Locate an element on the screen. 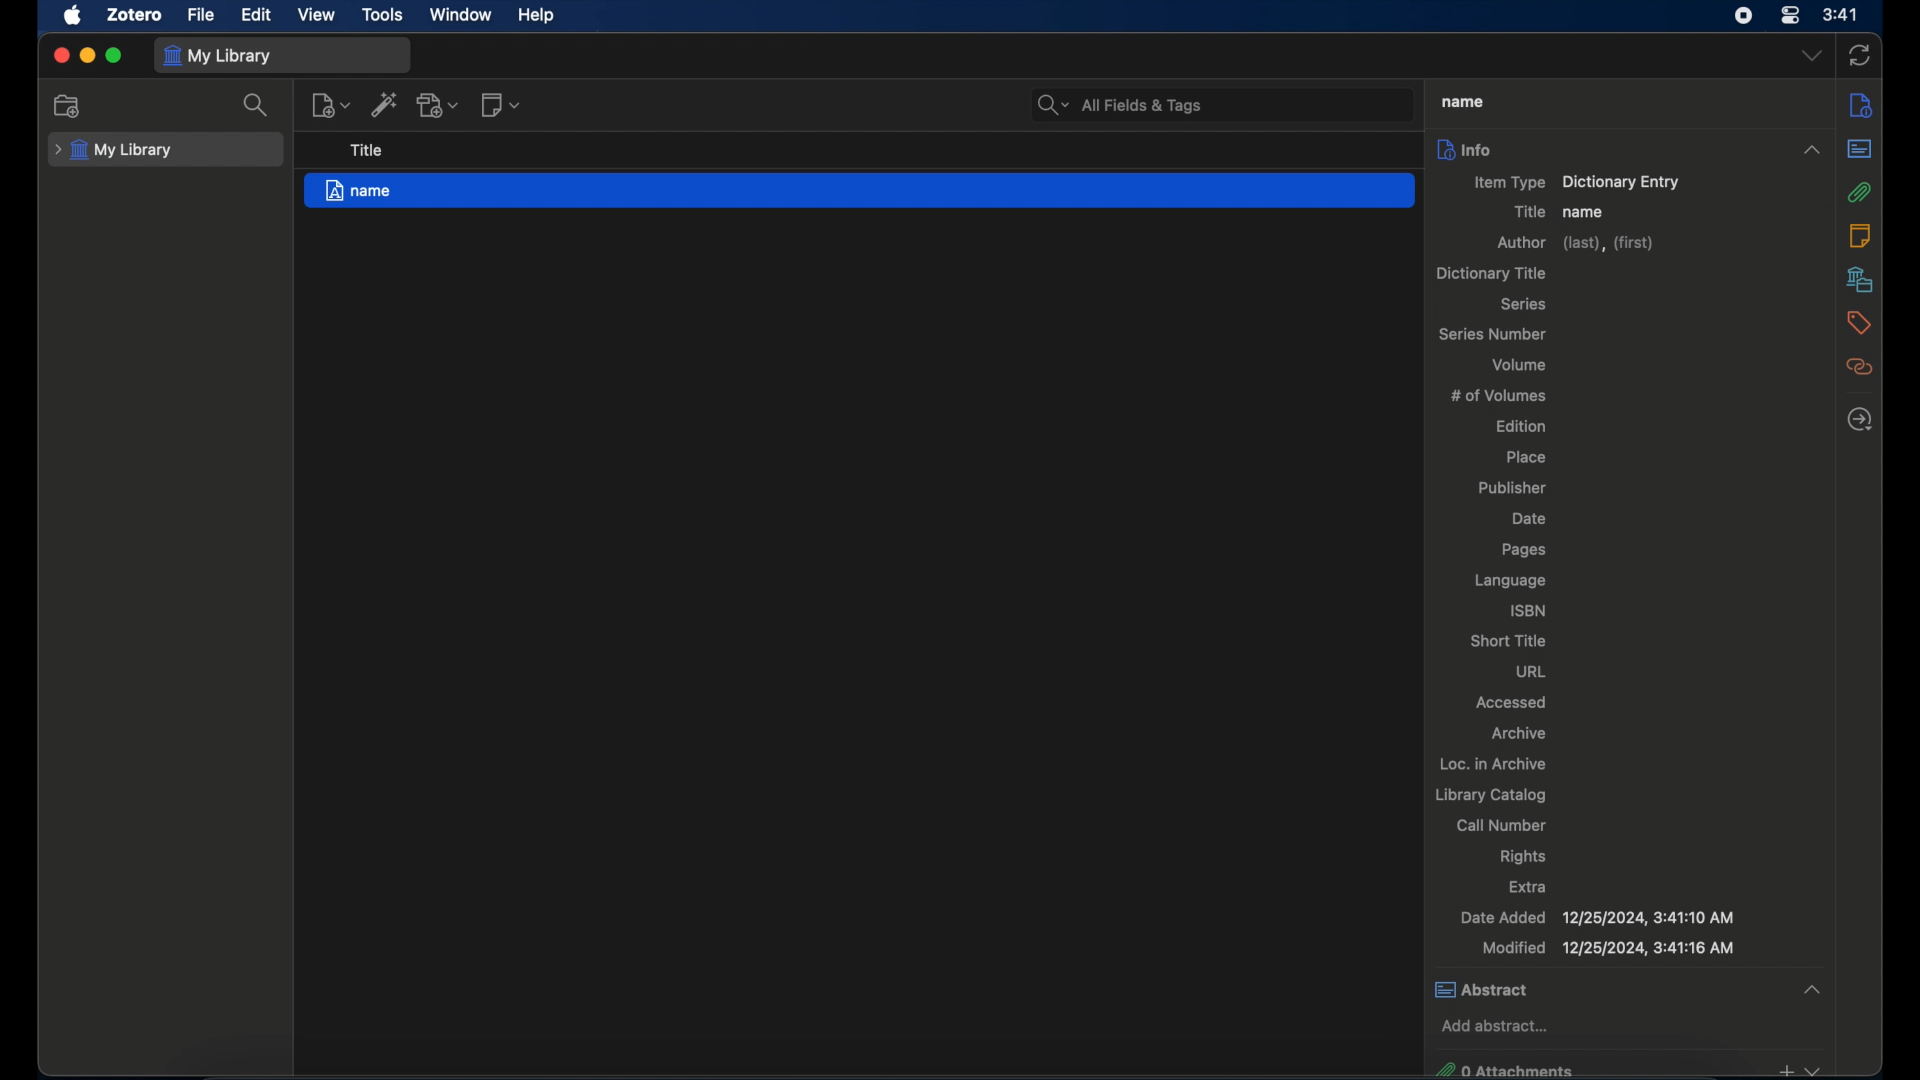  abstract is located at coordinates (1860, 149).